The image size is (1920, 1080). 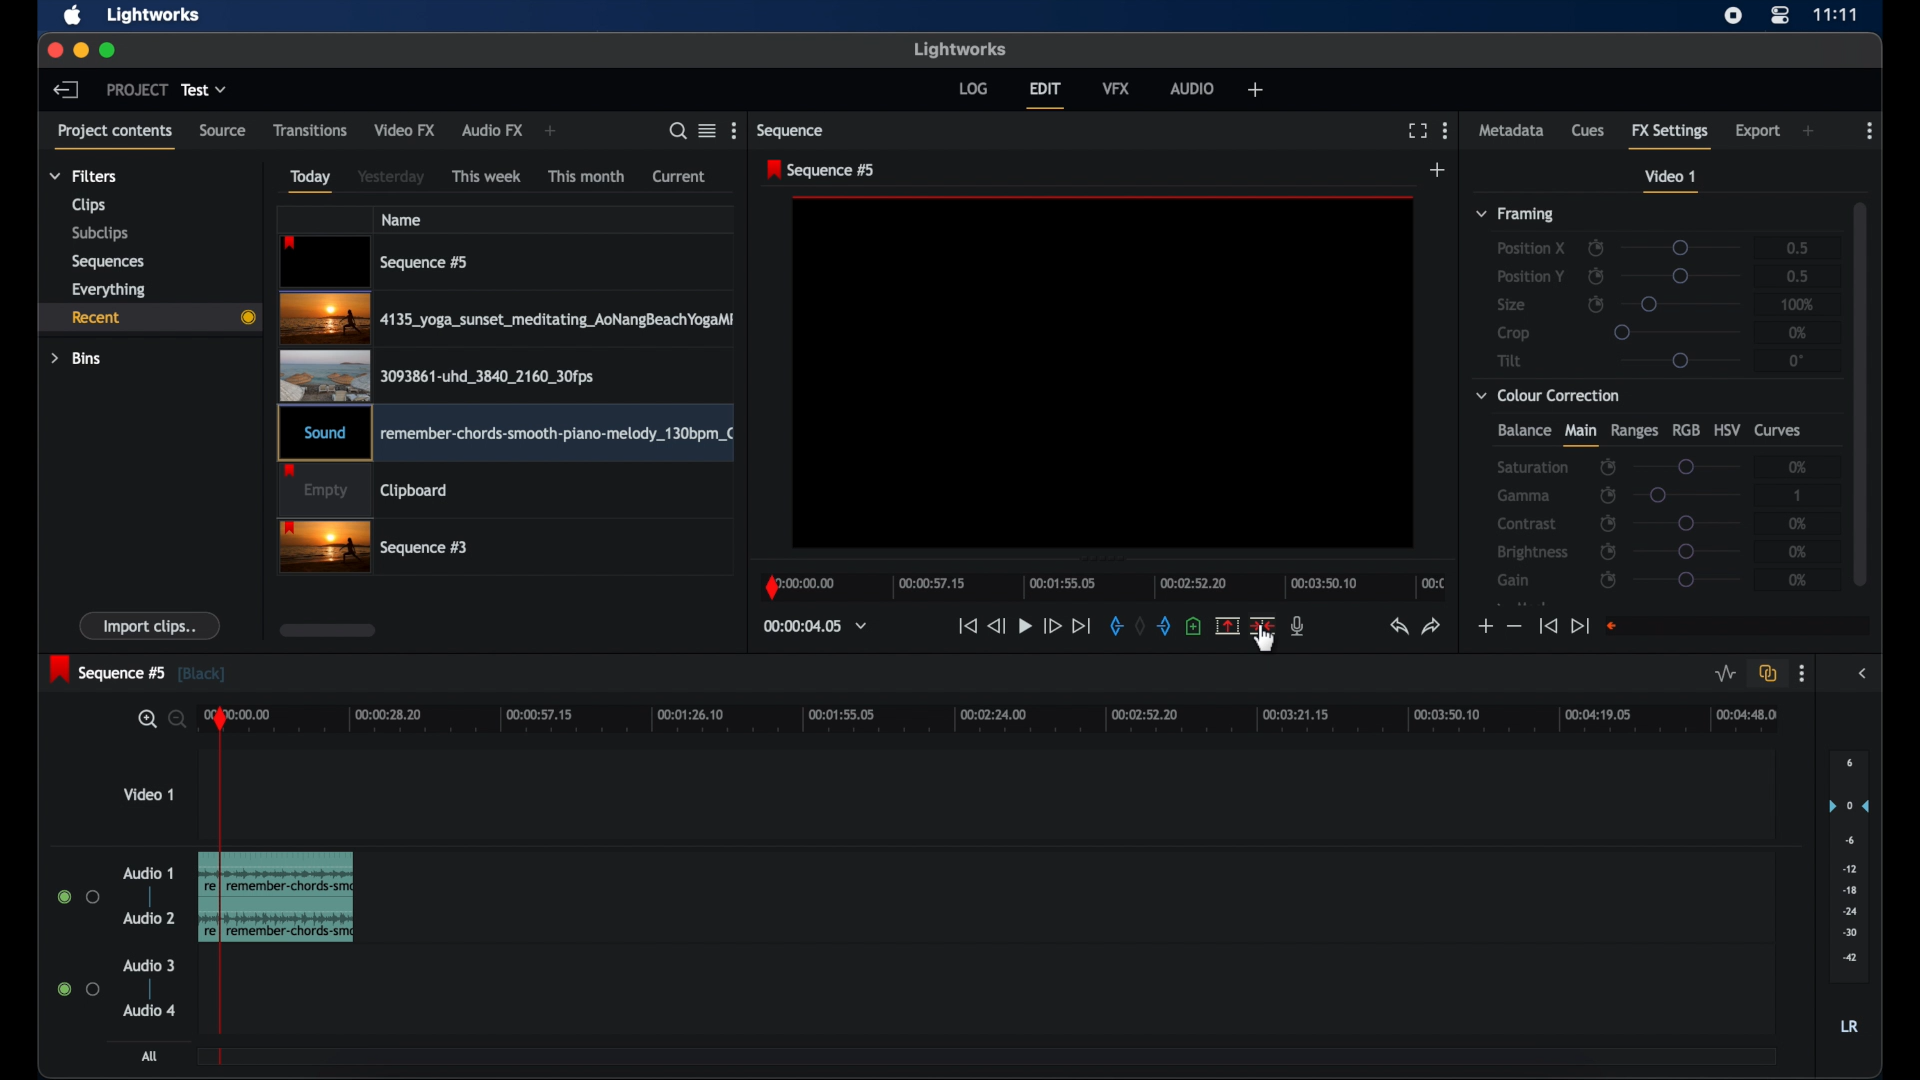 What do you see at coordinates (437, 375) in the screenshot?
I see `video clip` at bounding box center [437, 375].